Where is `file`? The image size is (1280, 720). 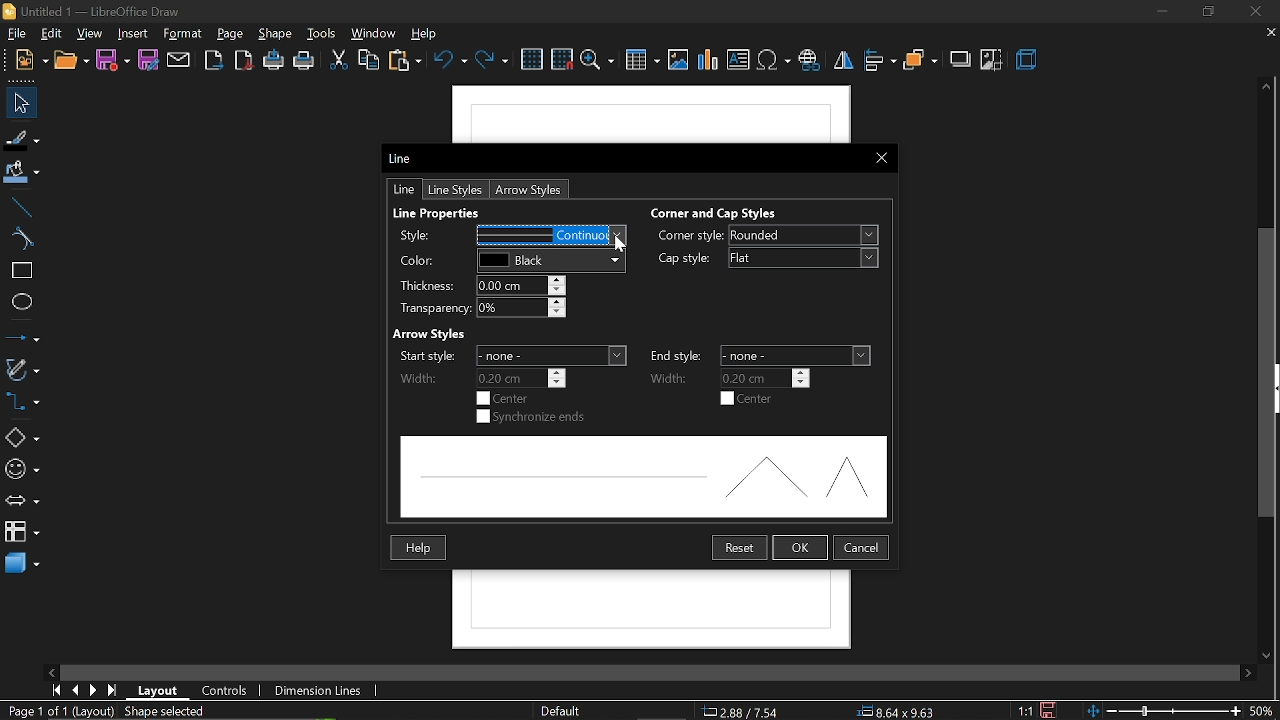
file is located at coordinates (15, 34).